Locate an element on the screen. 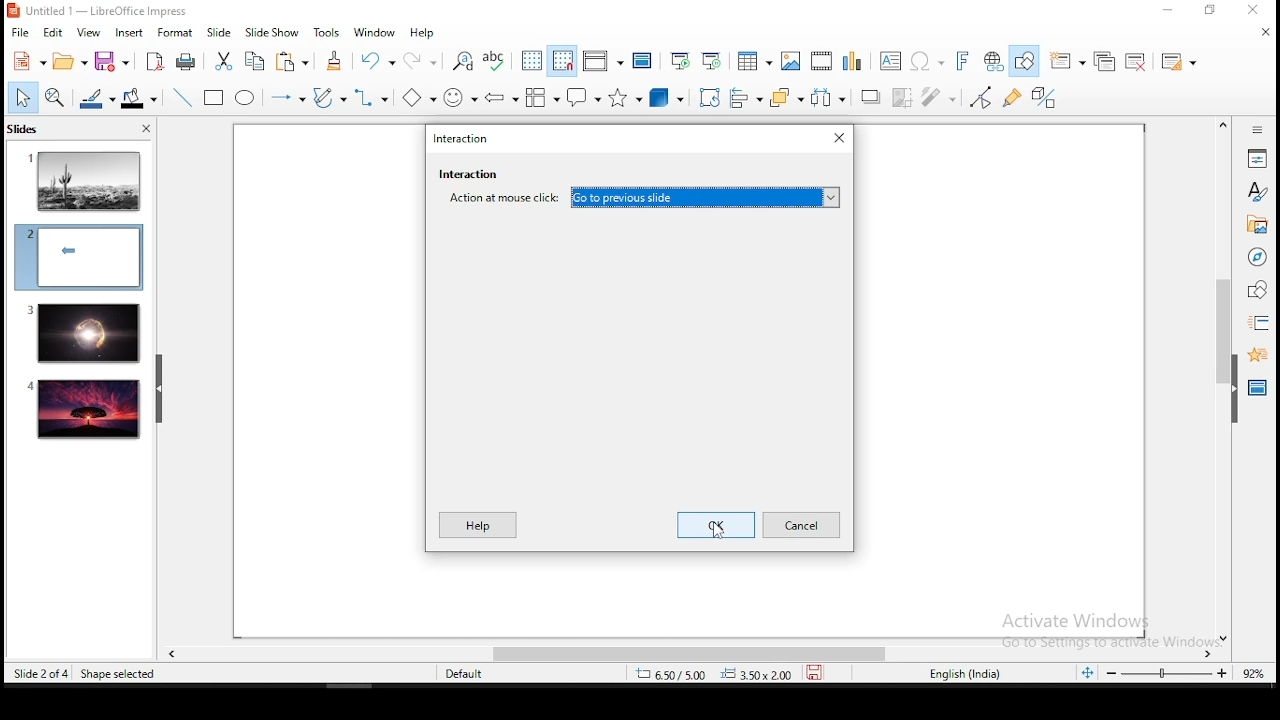  slide 2 of 4 is located at coordinates (41, 674).